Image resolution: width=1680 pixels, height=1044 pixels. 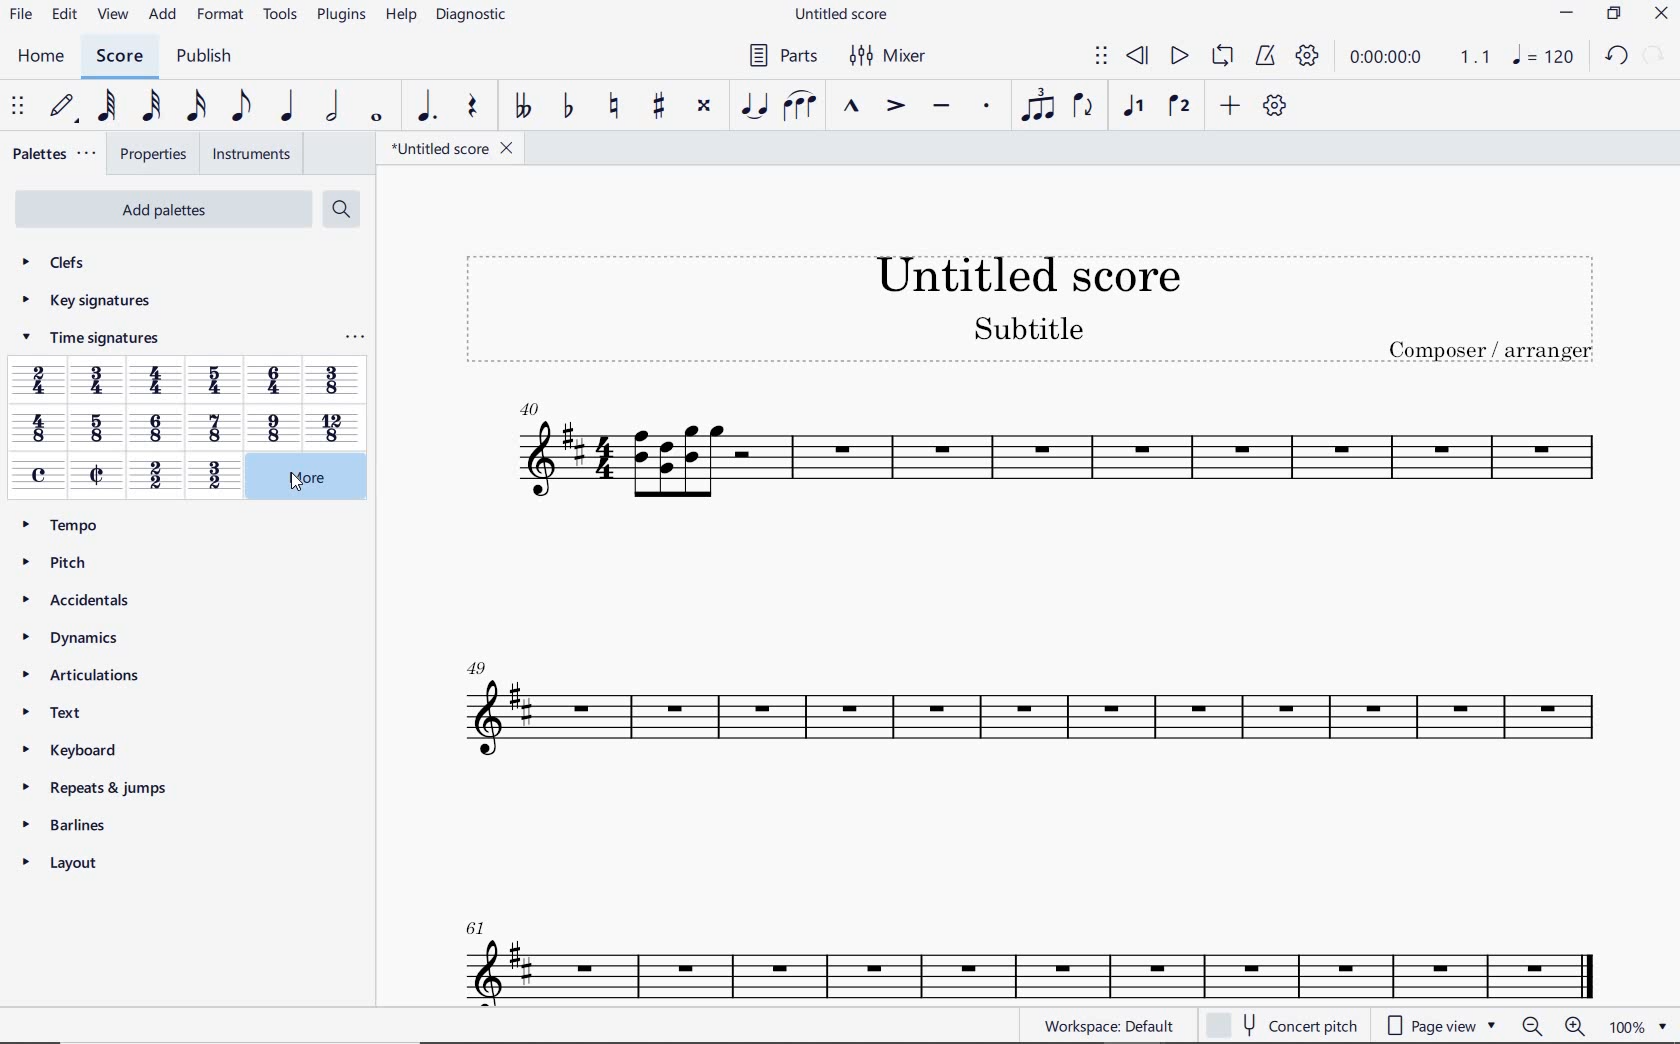 What do you see at coordinates (67, 862) in the screenshot?
I see `LAYOUT` at bounding box center [67, 862].